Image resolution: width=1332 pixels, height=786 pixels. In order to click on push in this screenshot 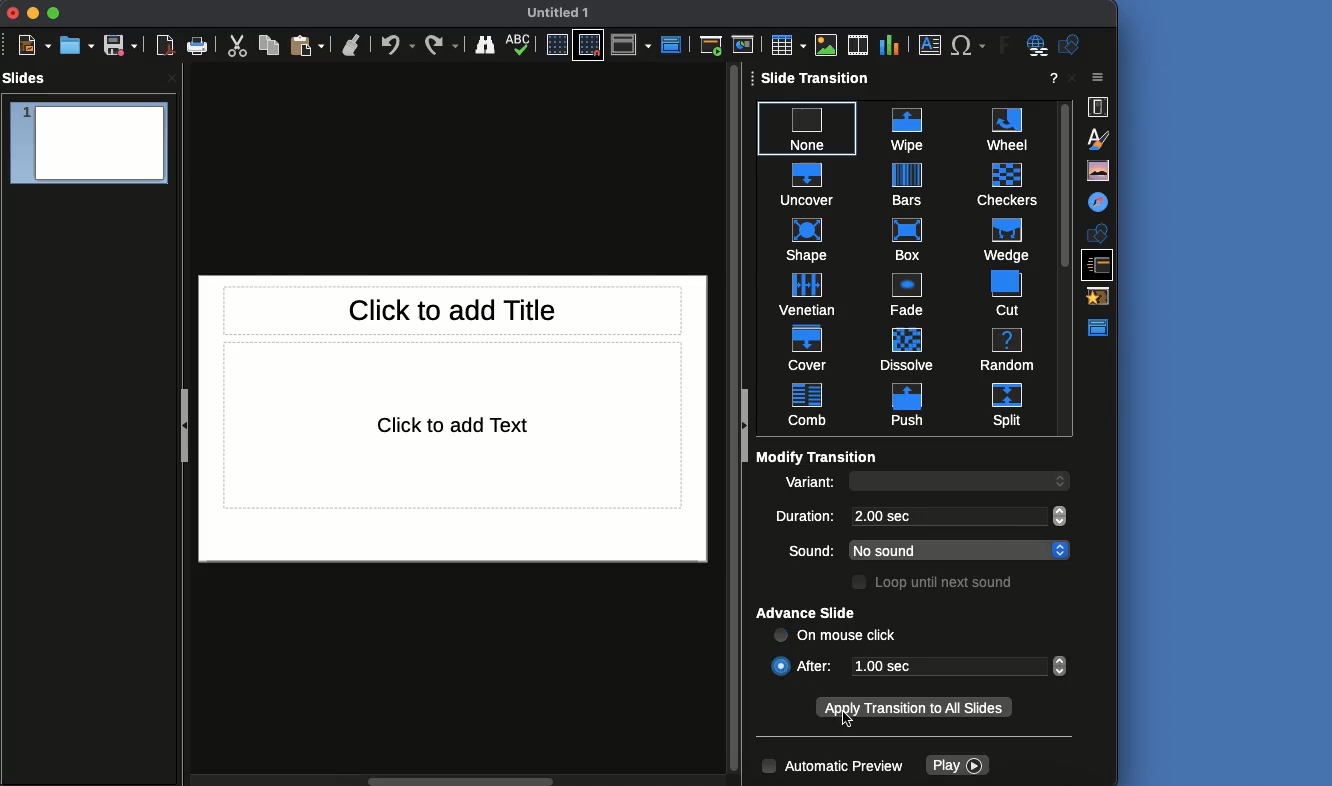, I will do `click(900, 405)`.